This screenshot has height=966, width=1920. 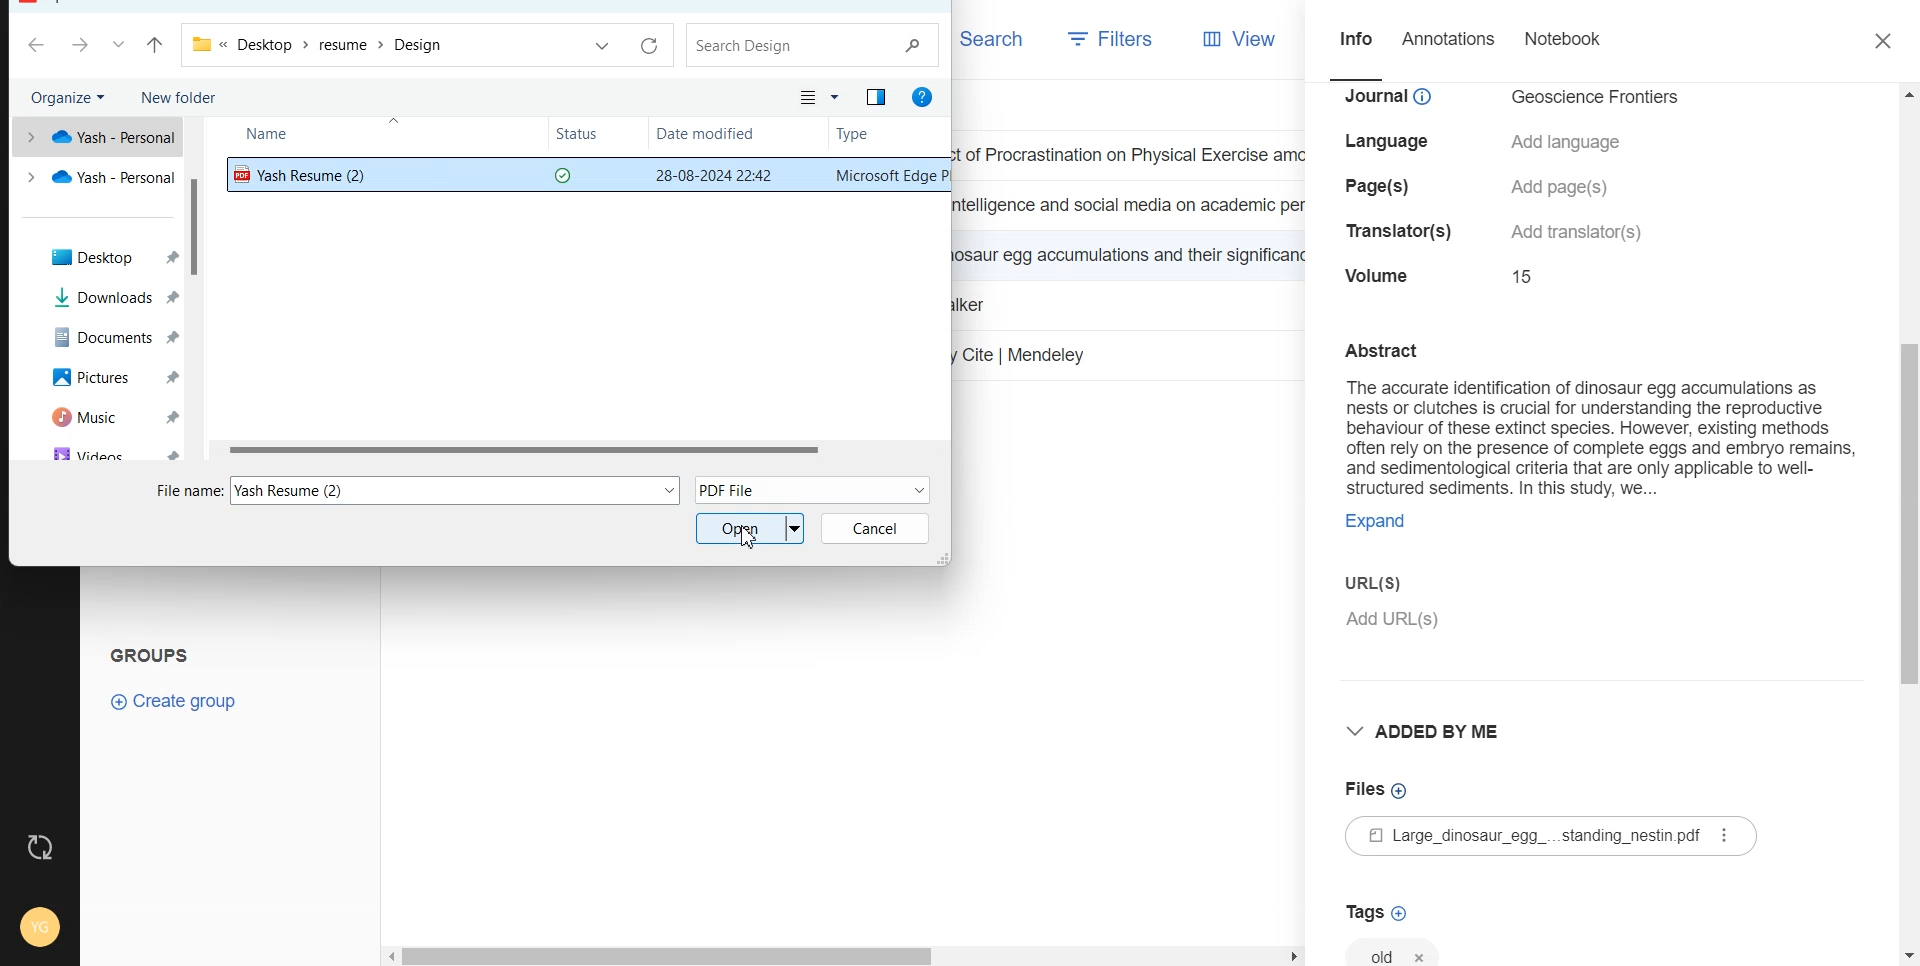 I want to click on expand, so click(x=1376, y=524).